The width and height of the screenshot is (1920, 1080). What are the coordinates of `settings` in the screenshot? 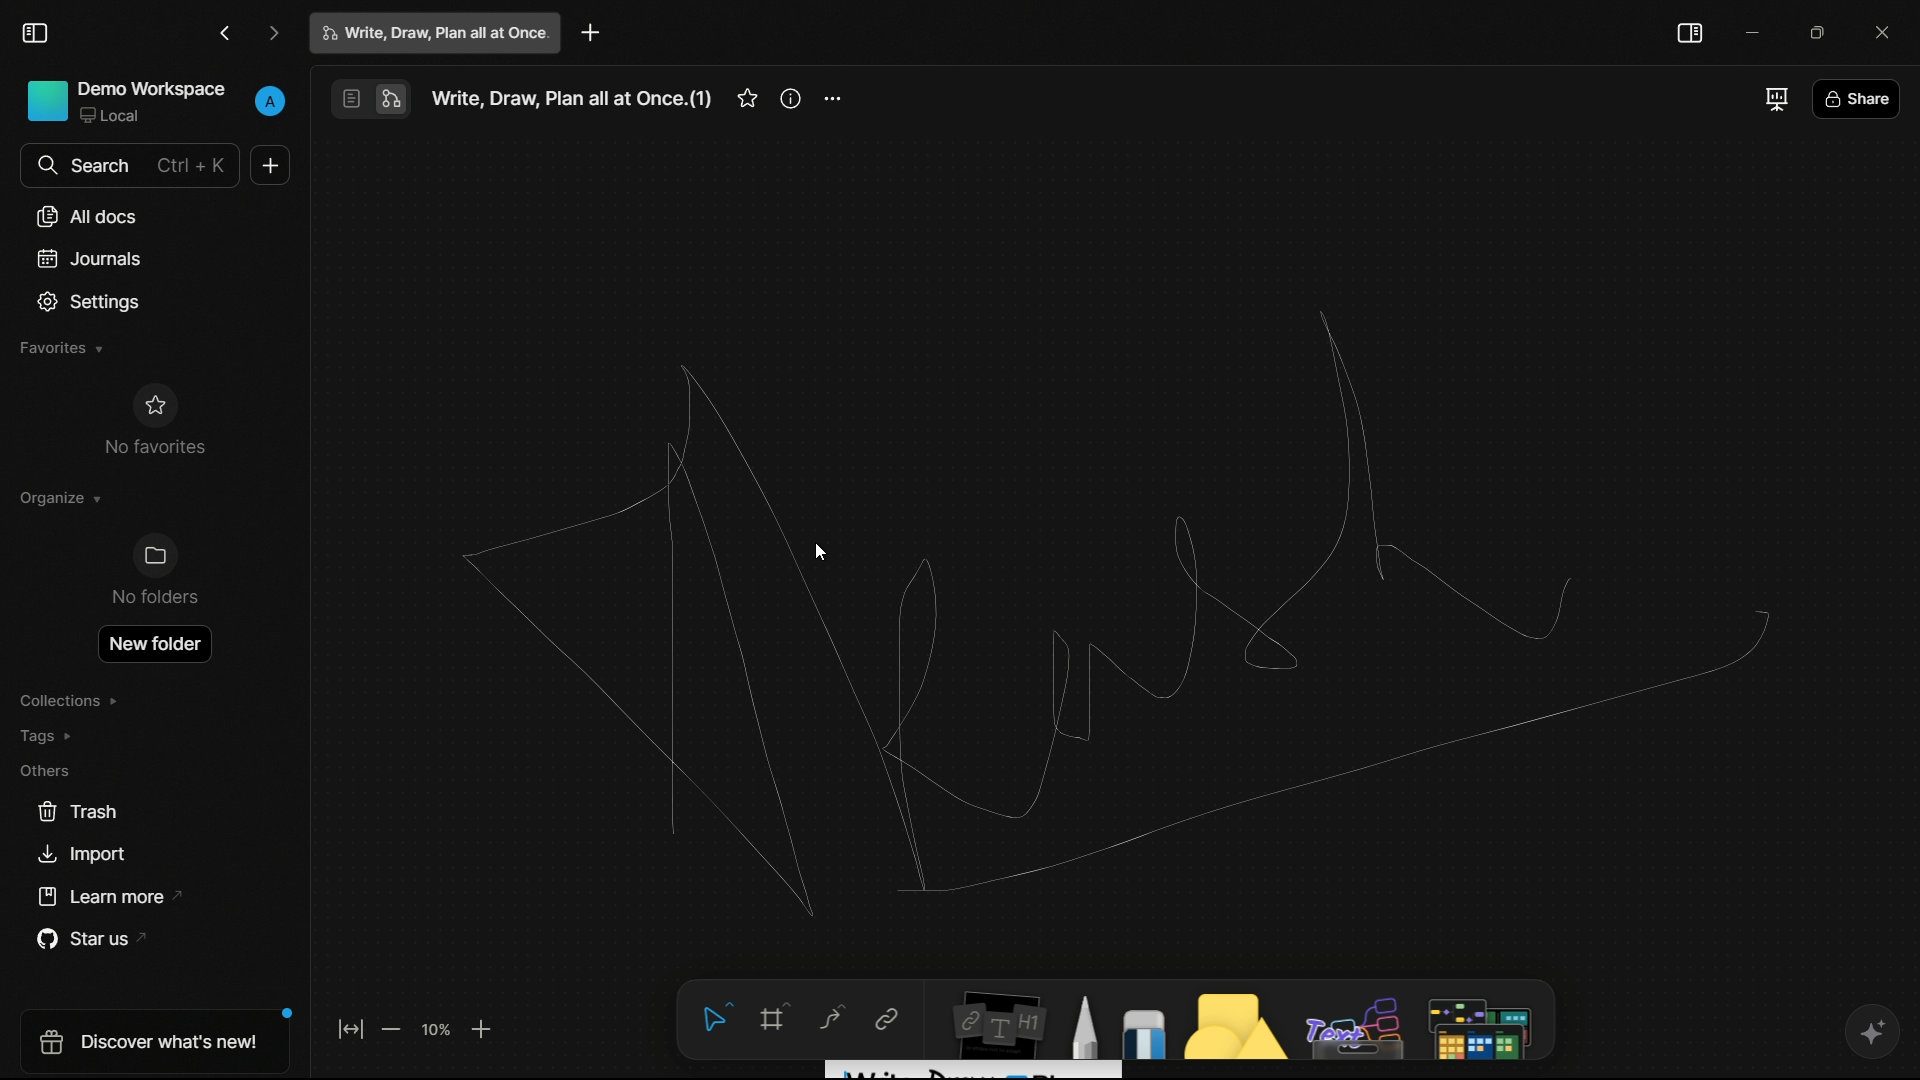 It's located at (89, 302).